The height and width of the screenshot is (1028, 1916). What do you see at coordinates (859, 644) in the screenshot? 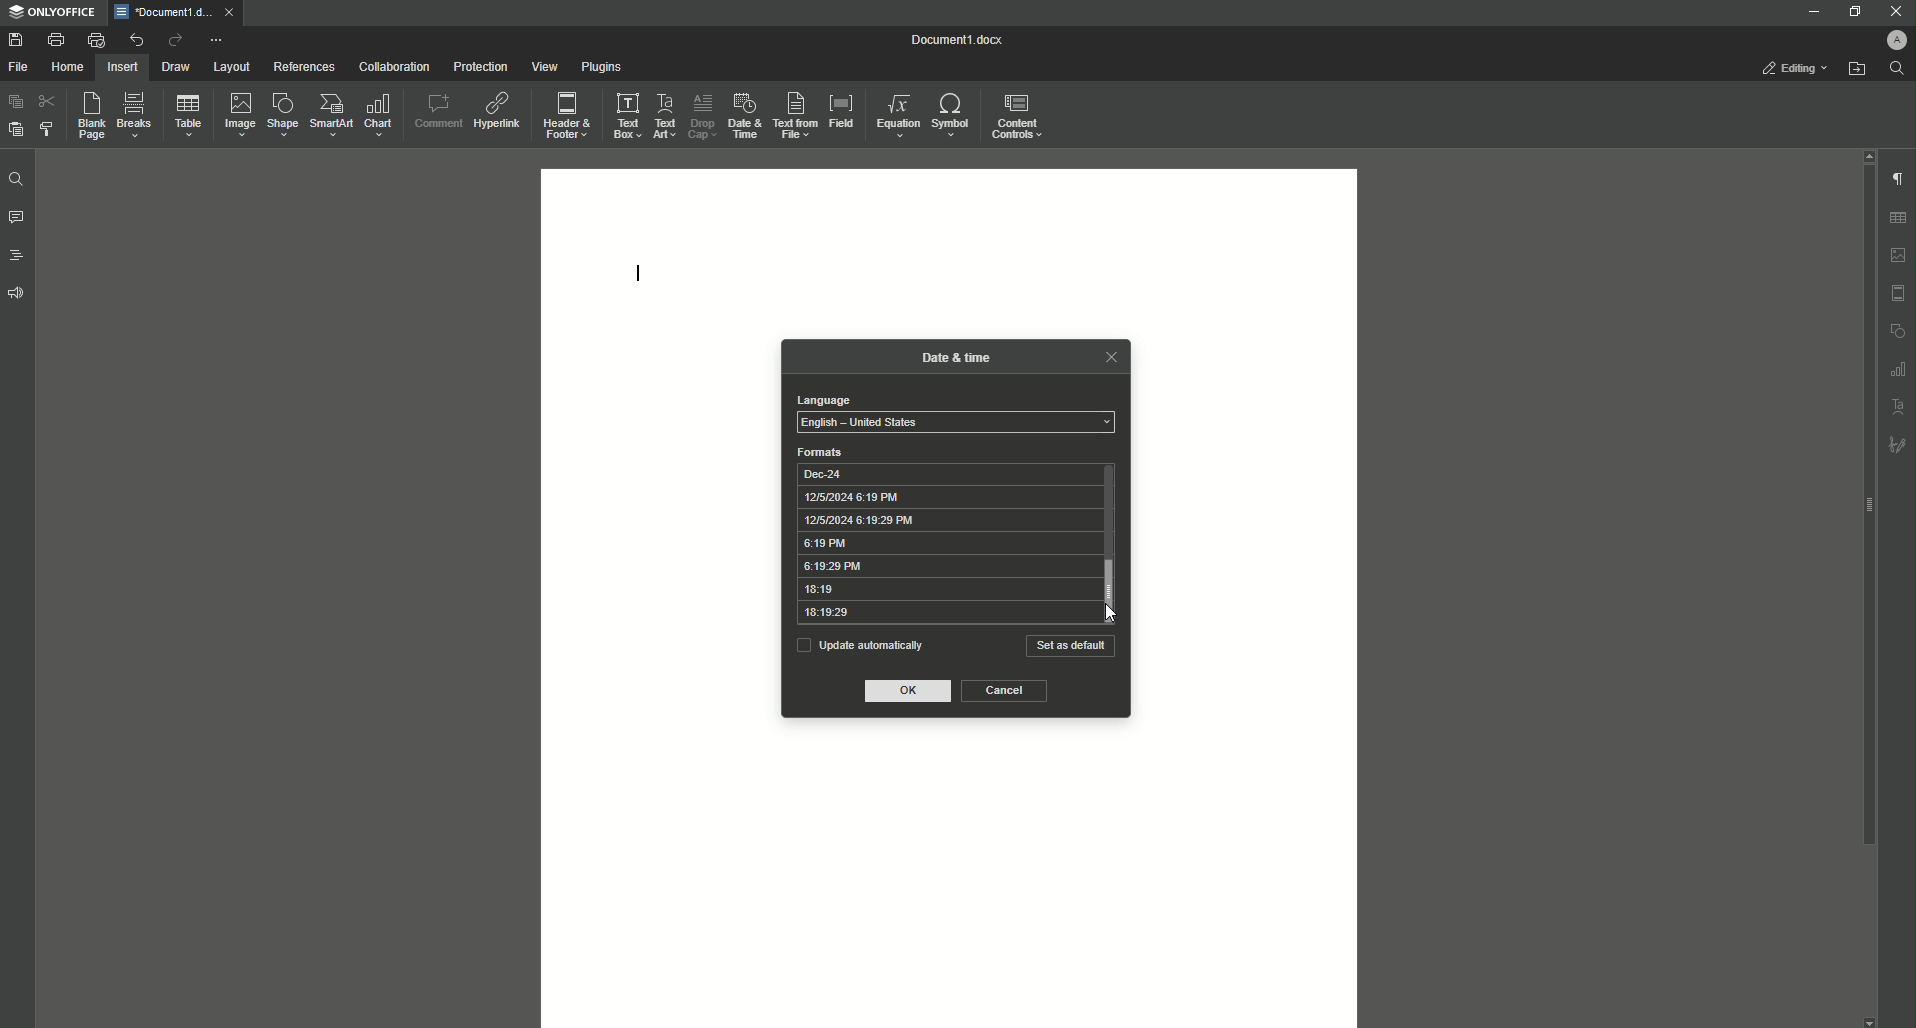
I see `Update automatically` at bounding box center [859, 644].